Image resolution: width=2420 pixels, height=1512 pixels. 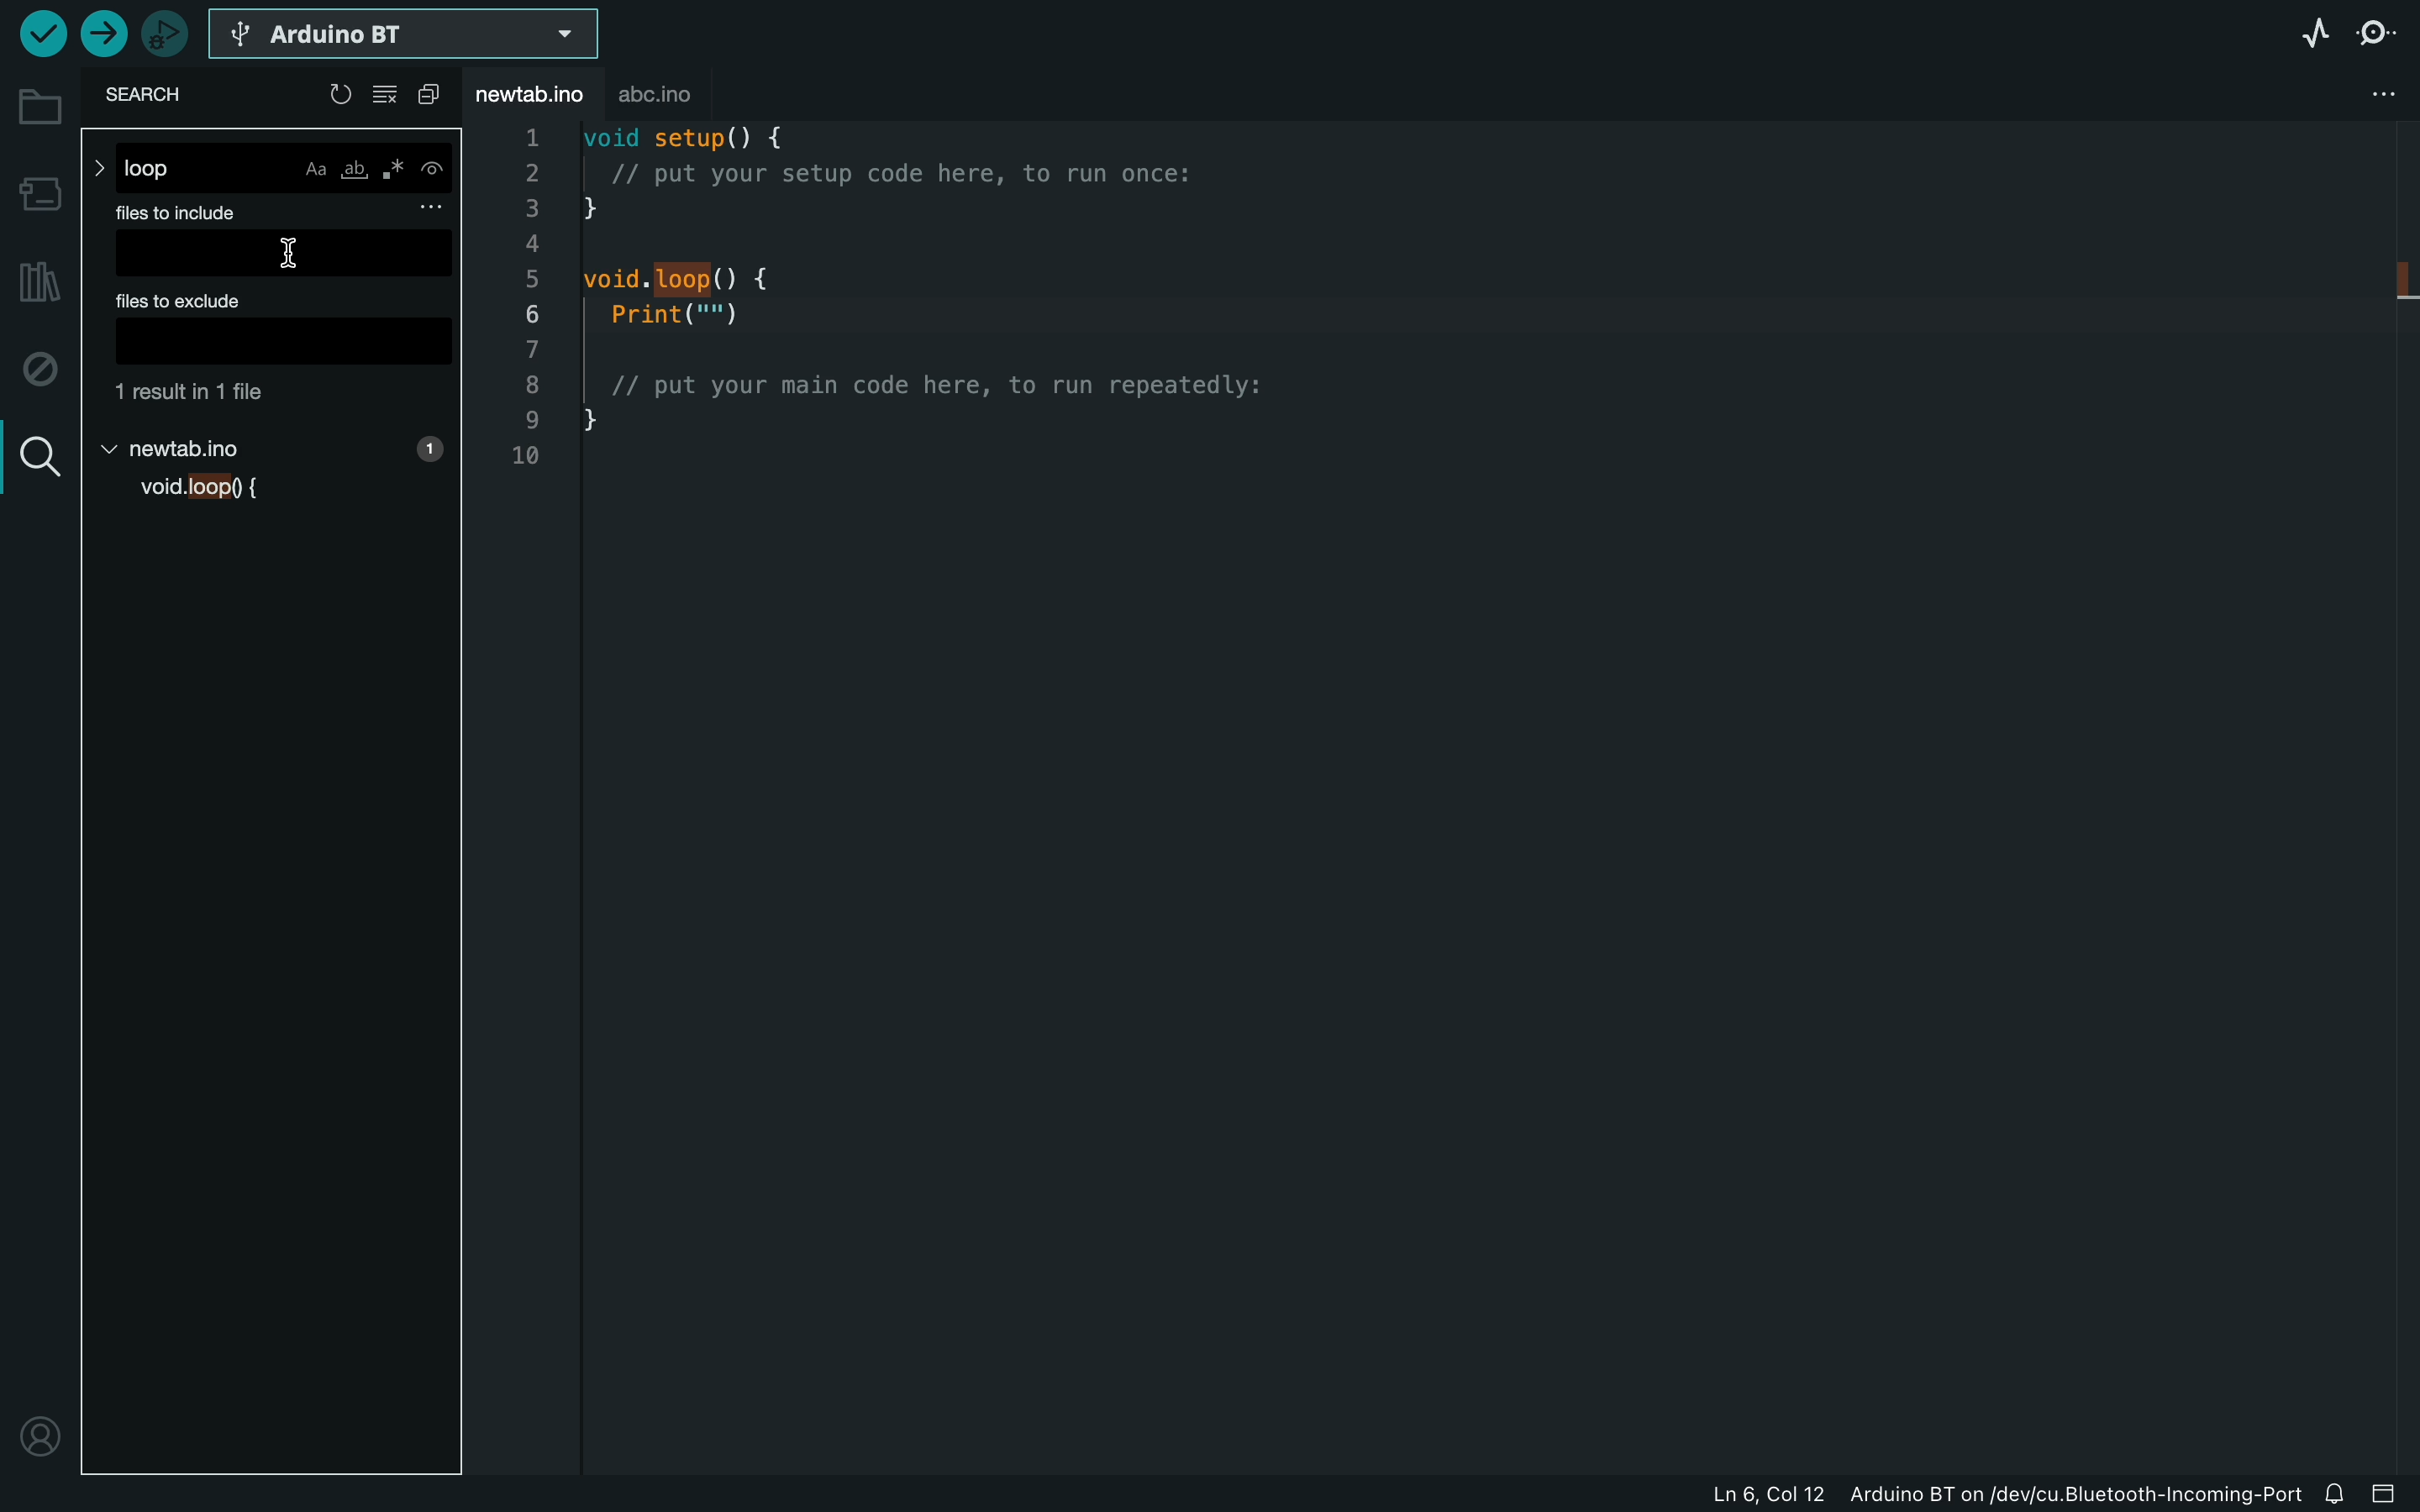 What do you see at coordinates (391, 96) in the screenshot?
I see `clear` at bounding box center [391, 96].